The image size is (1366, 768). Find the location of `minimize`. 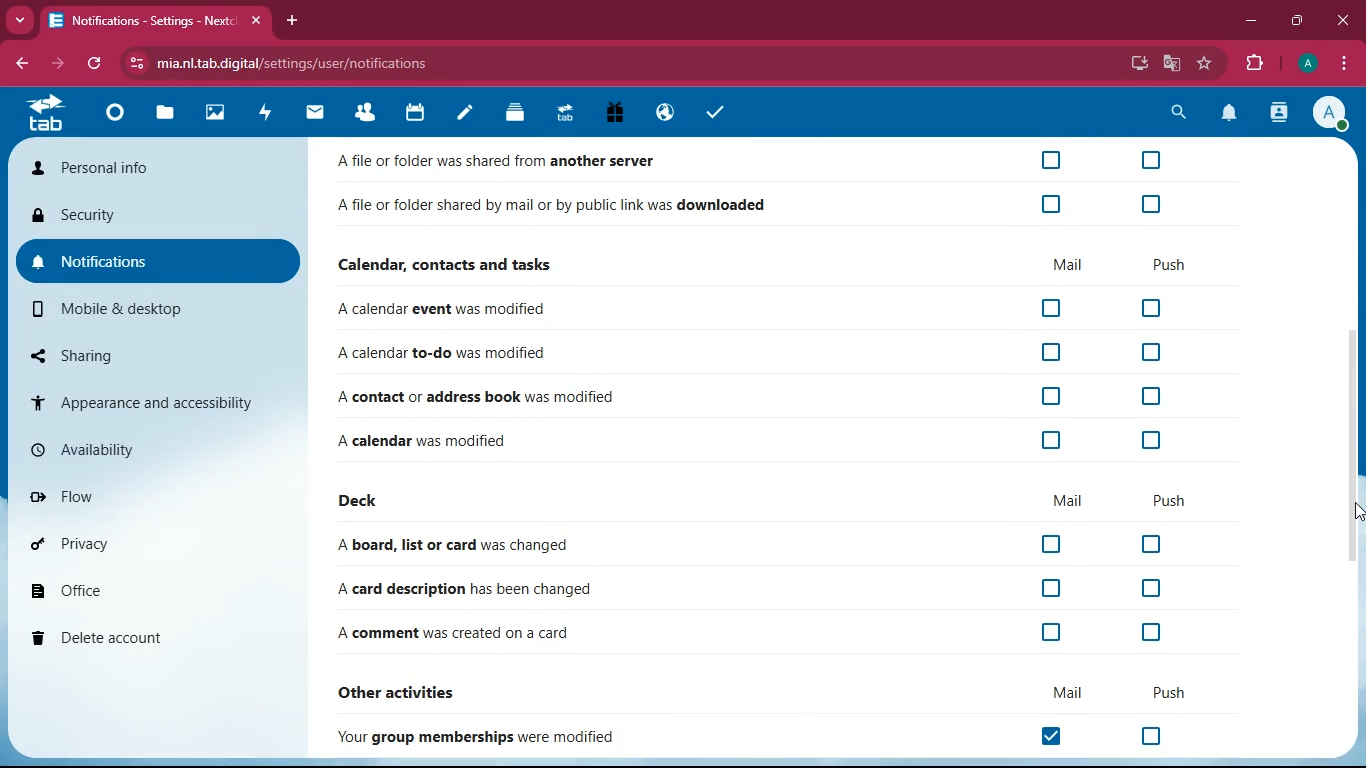

minimize is located at coordinates (1250, 19).